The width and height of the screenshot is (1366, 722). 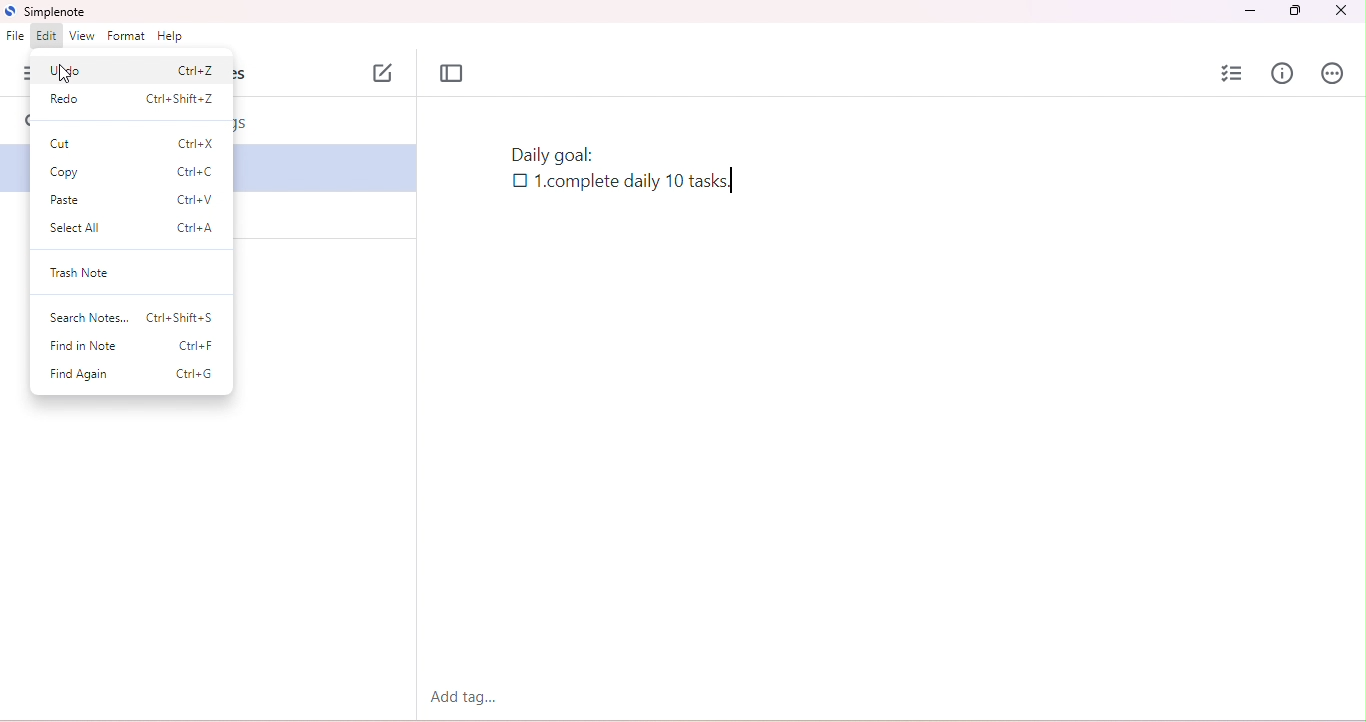 What do you see at coordinates (127, 36) in the screenshot?
I see `format` at bounding box center [127, 36].